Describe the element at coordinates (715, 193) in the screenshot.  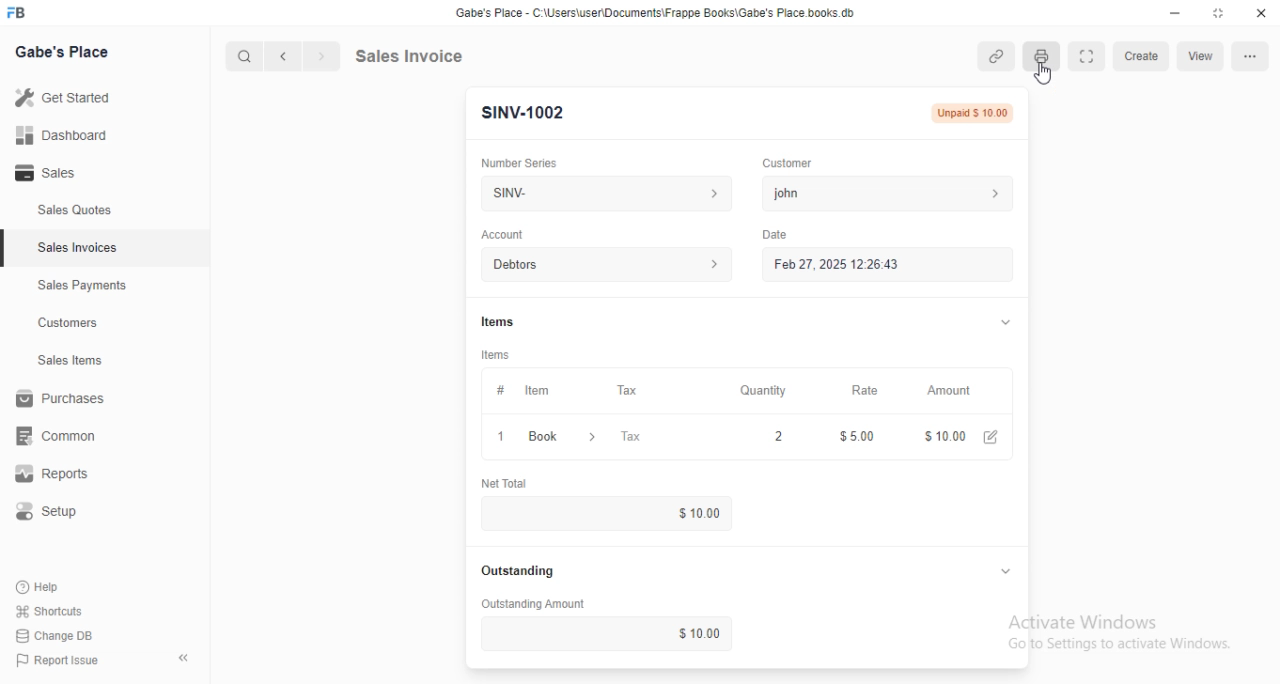
I see `number series information` at that location.